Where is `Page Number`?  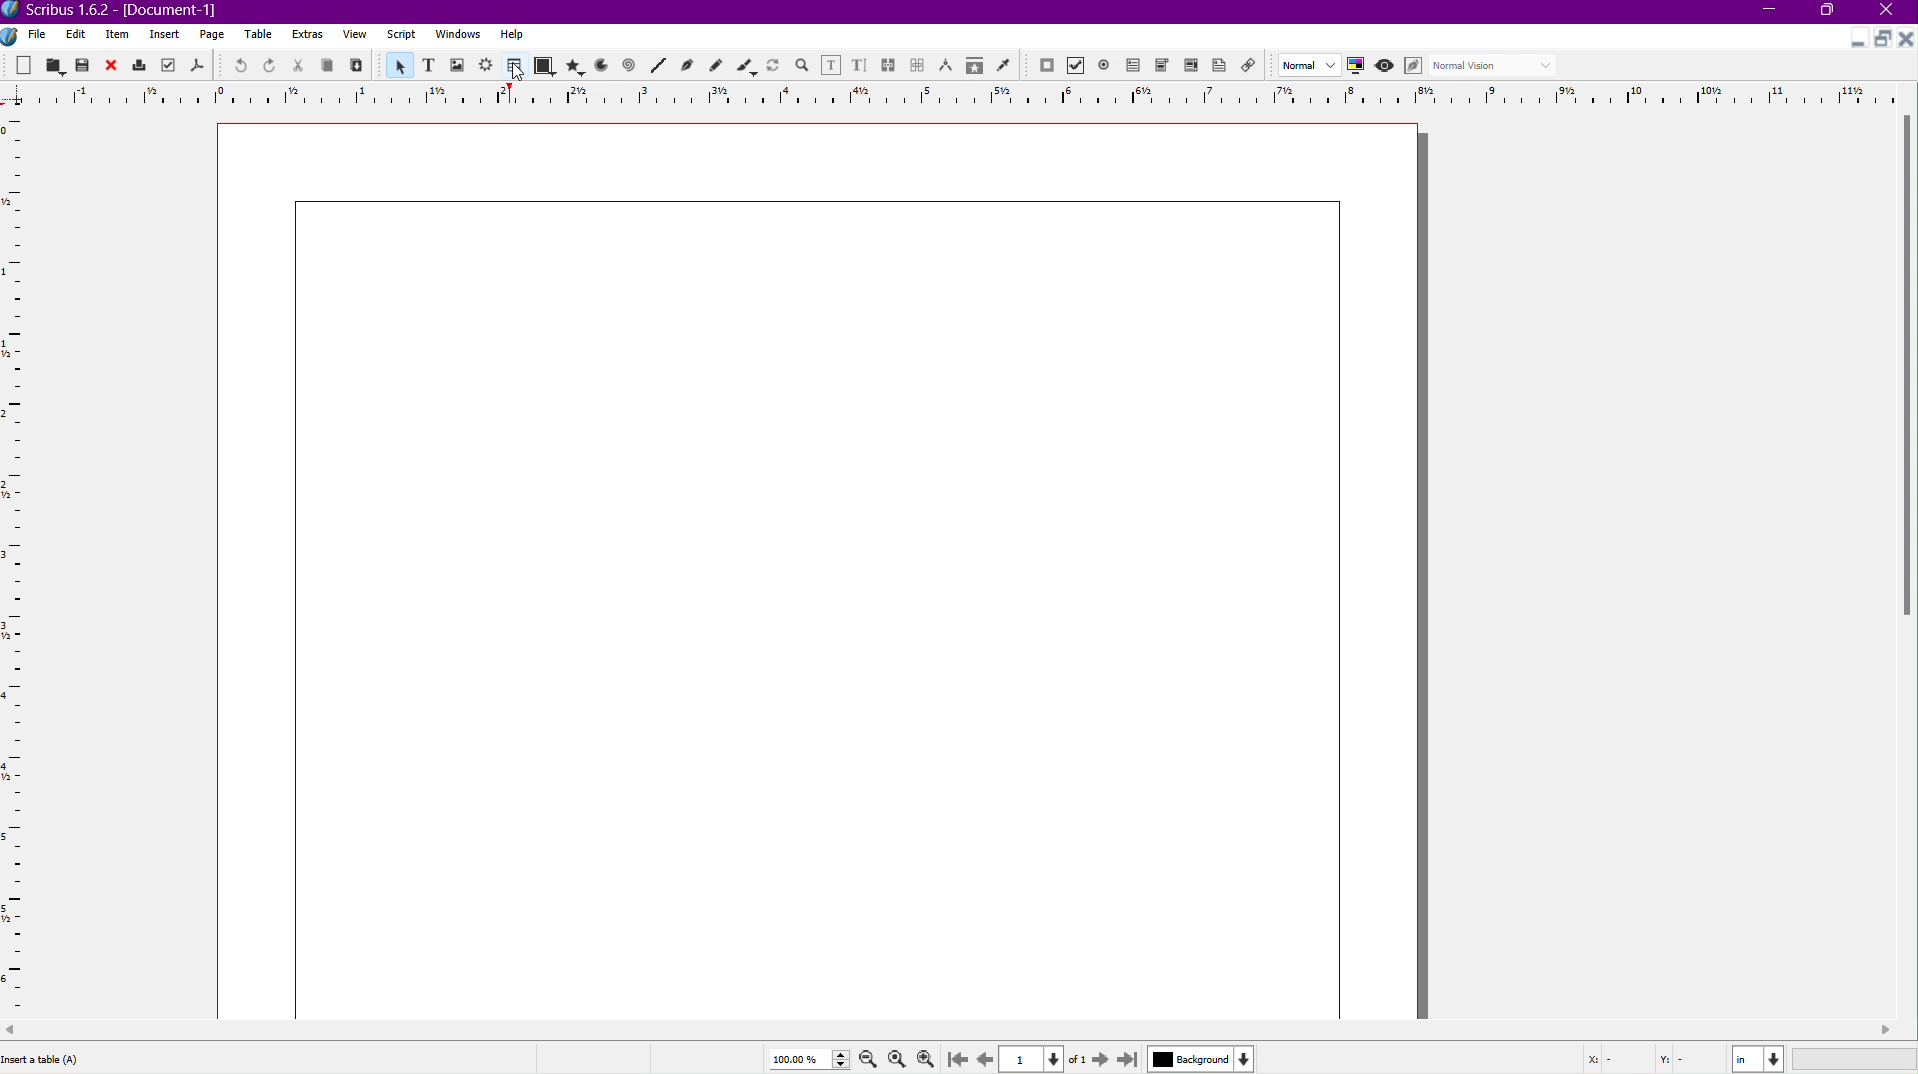 Page Number is located at coordinates (1034, 1059).